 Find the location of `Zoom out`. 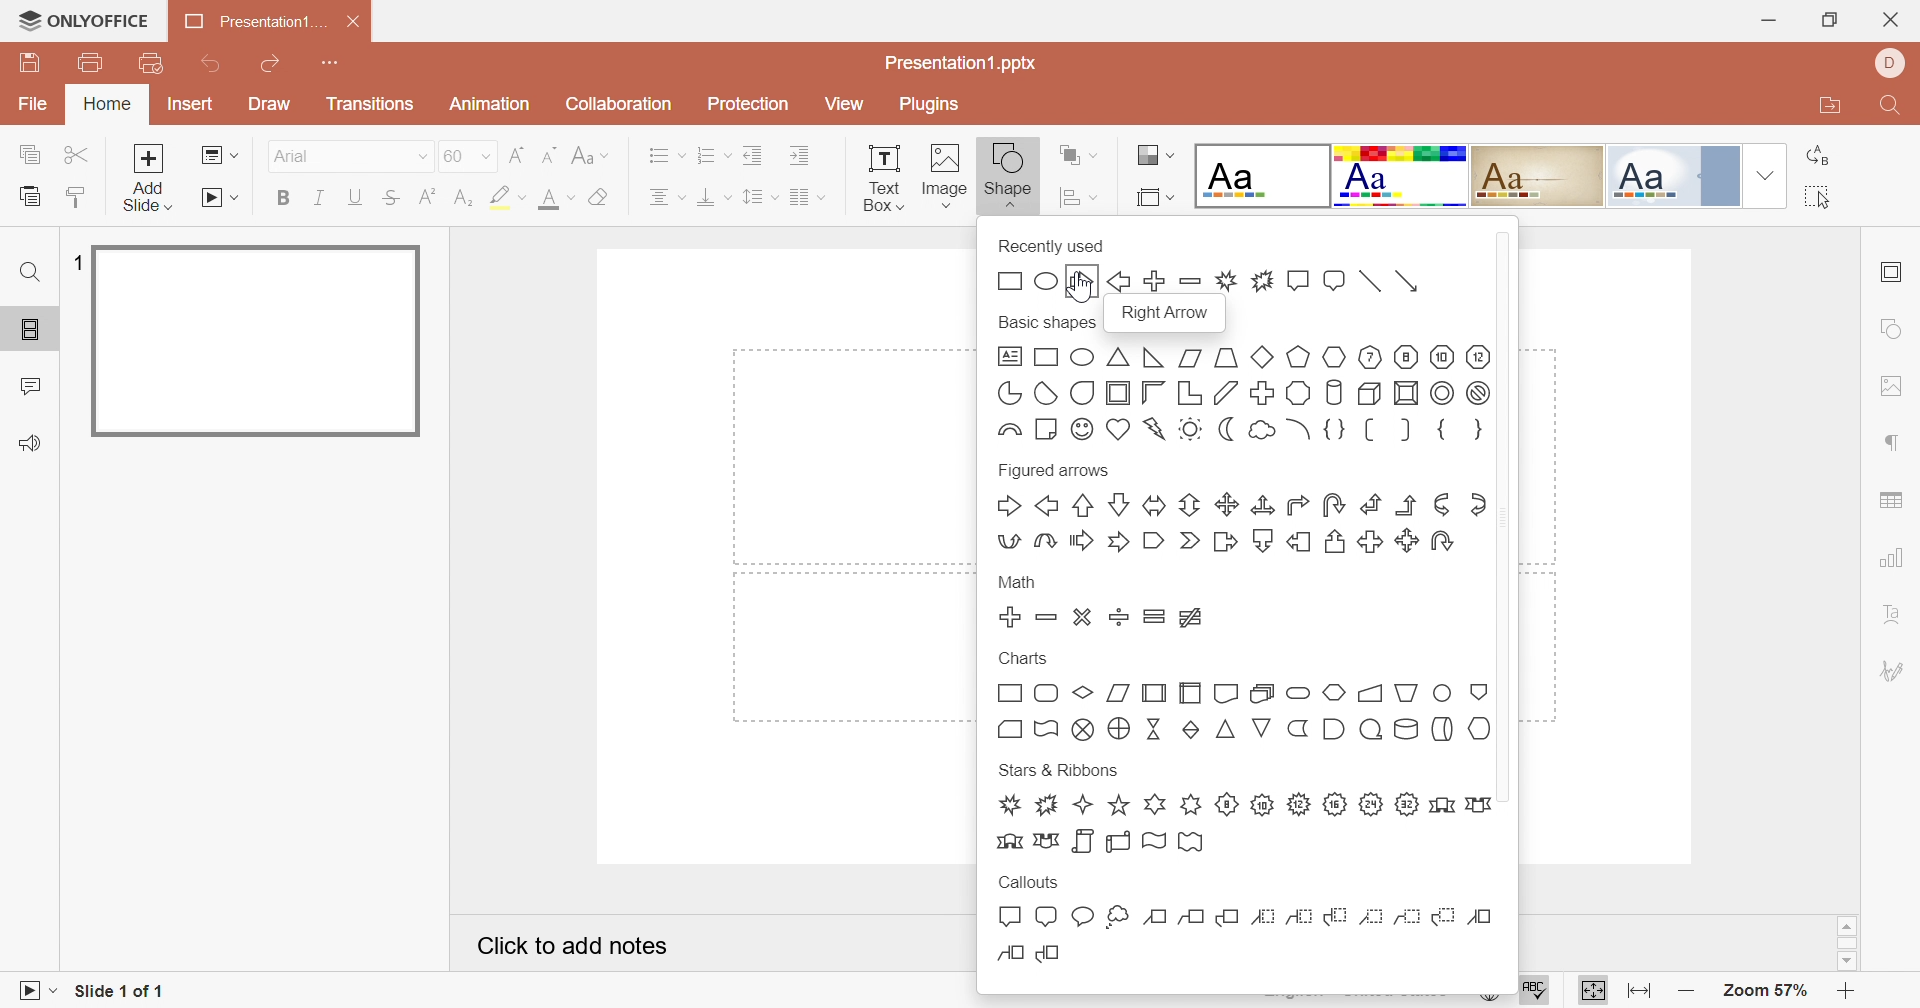

Zoom out is located at coordinates (1686, 992).